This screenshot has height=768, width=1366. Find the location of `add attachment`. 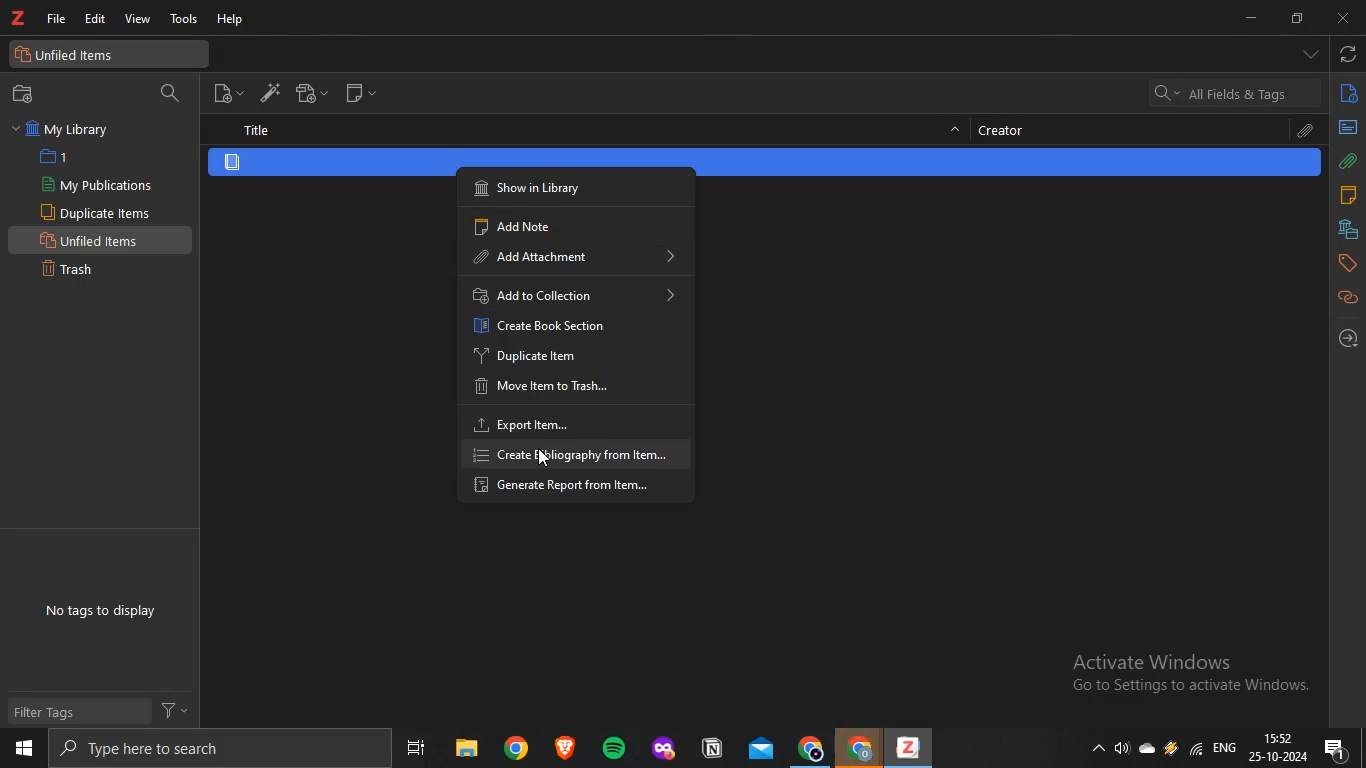

add attachment is located at coordinates (313, 93).